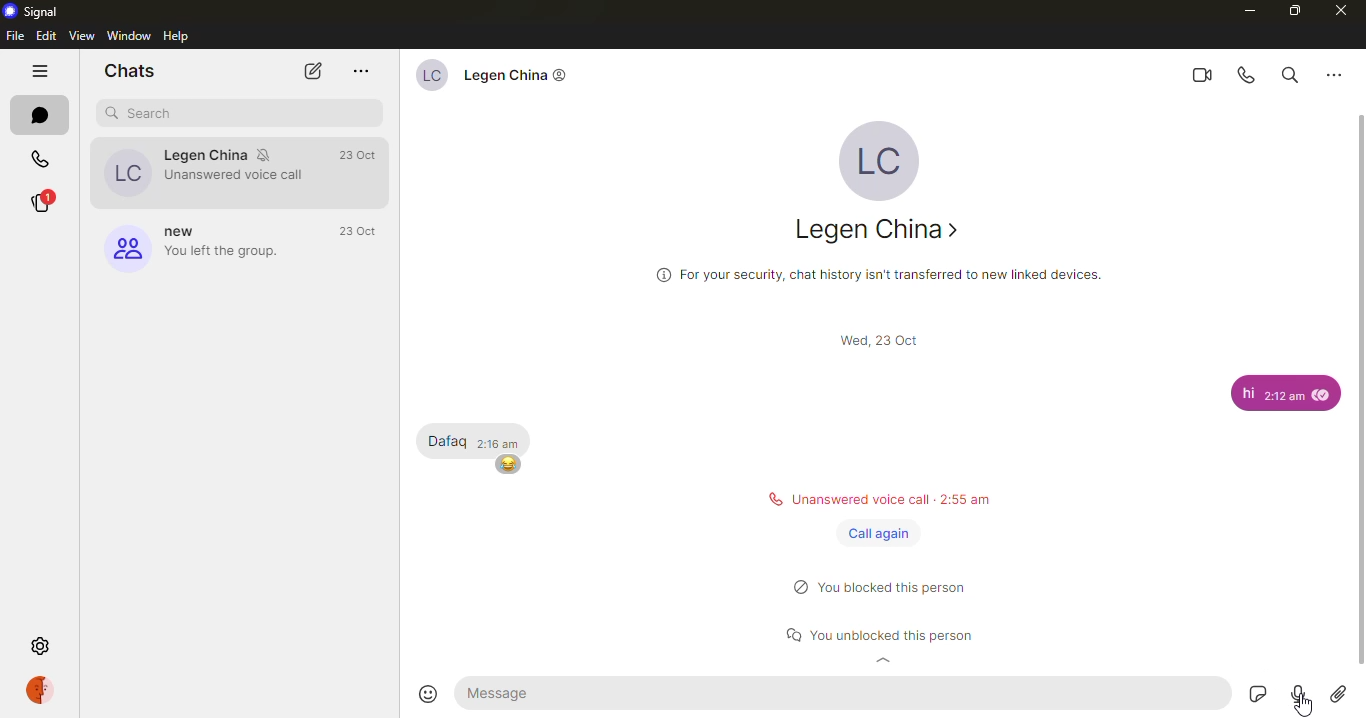 The width and height of the screenshot is (1366, 718). I want to click on stories, so click(42, 199).